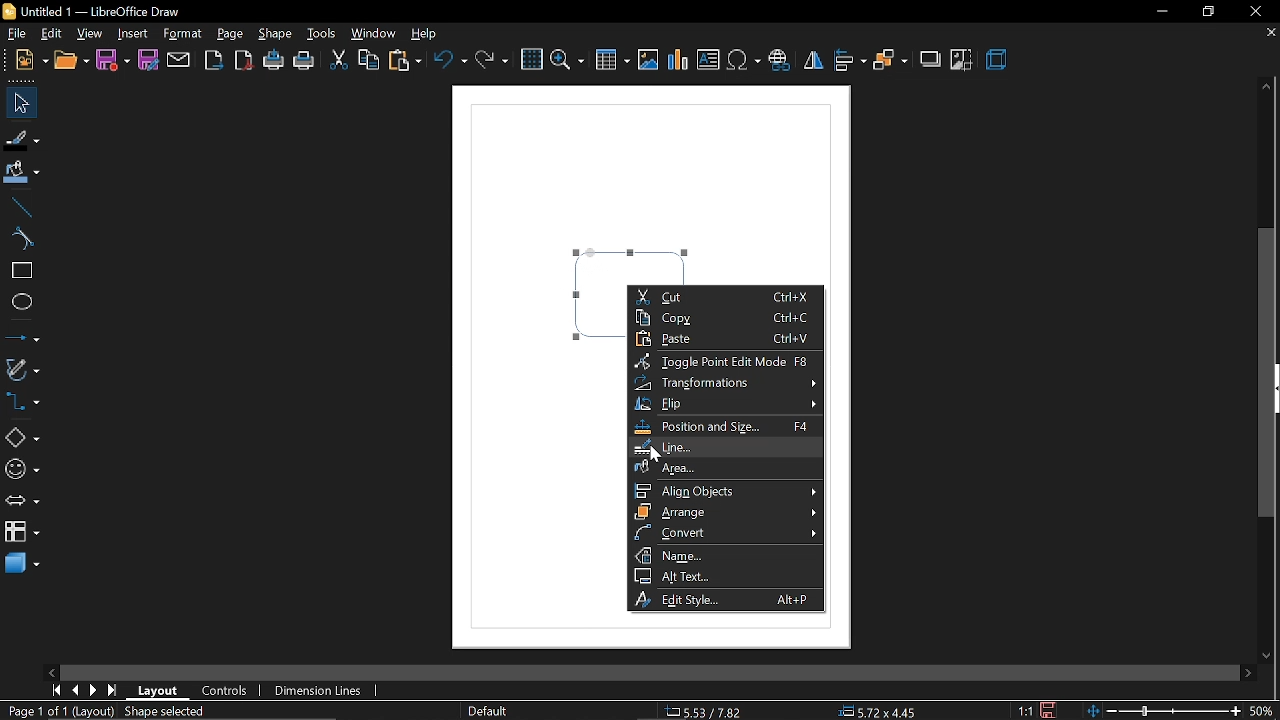 This screenshot has width=1280, height=720. I want to click on arrows, so click(21, 502).